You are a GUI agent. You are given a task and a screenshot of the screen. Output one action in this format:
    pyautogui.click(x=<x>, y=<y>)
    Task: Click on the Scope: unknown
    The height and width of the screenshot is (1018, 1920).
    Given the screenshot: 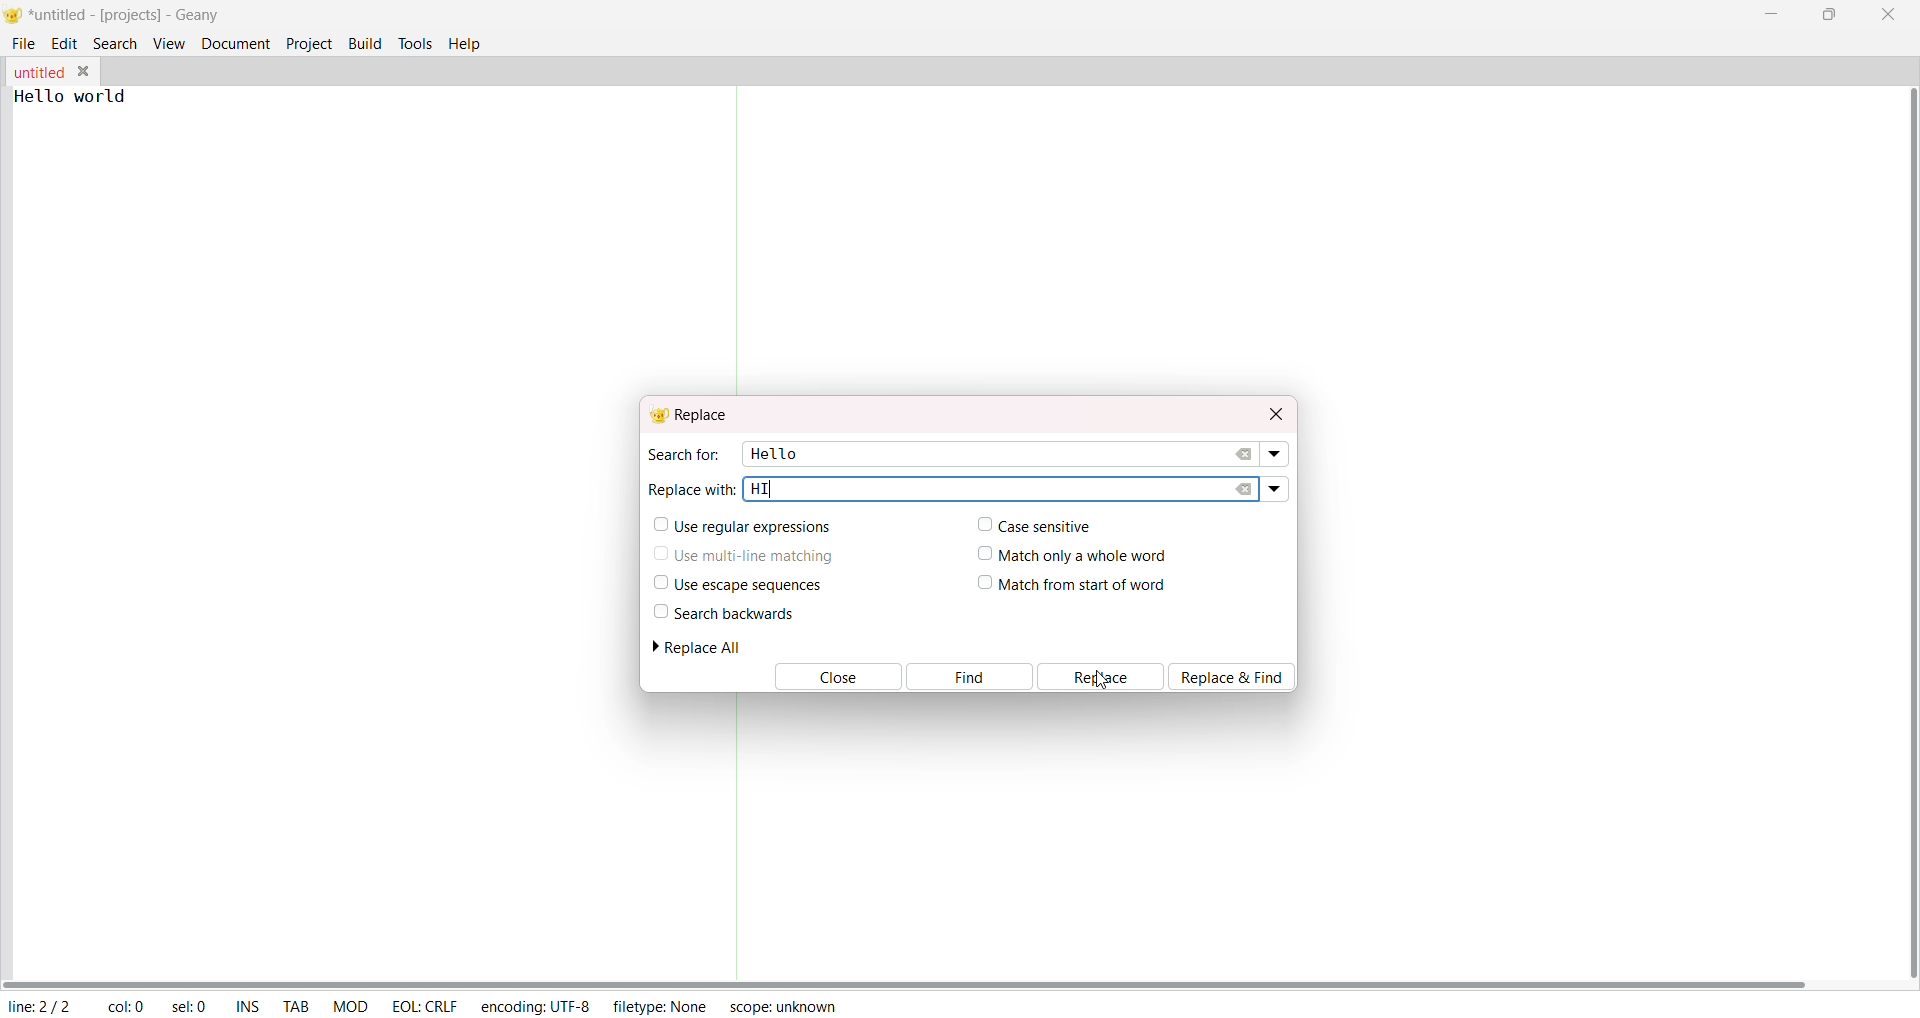 What is the action you would take?
    pyautogui.click(x=782, y=1004)
    